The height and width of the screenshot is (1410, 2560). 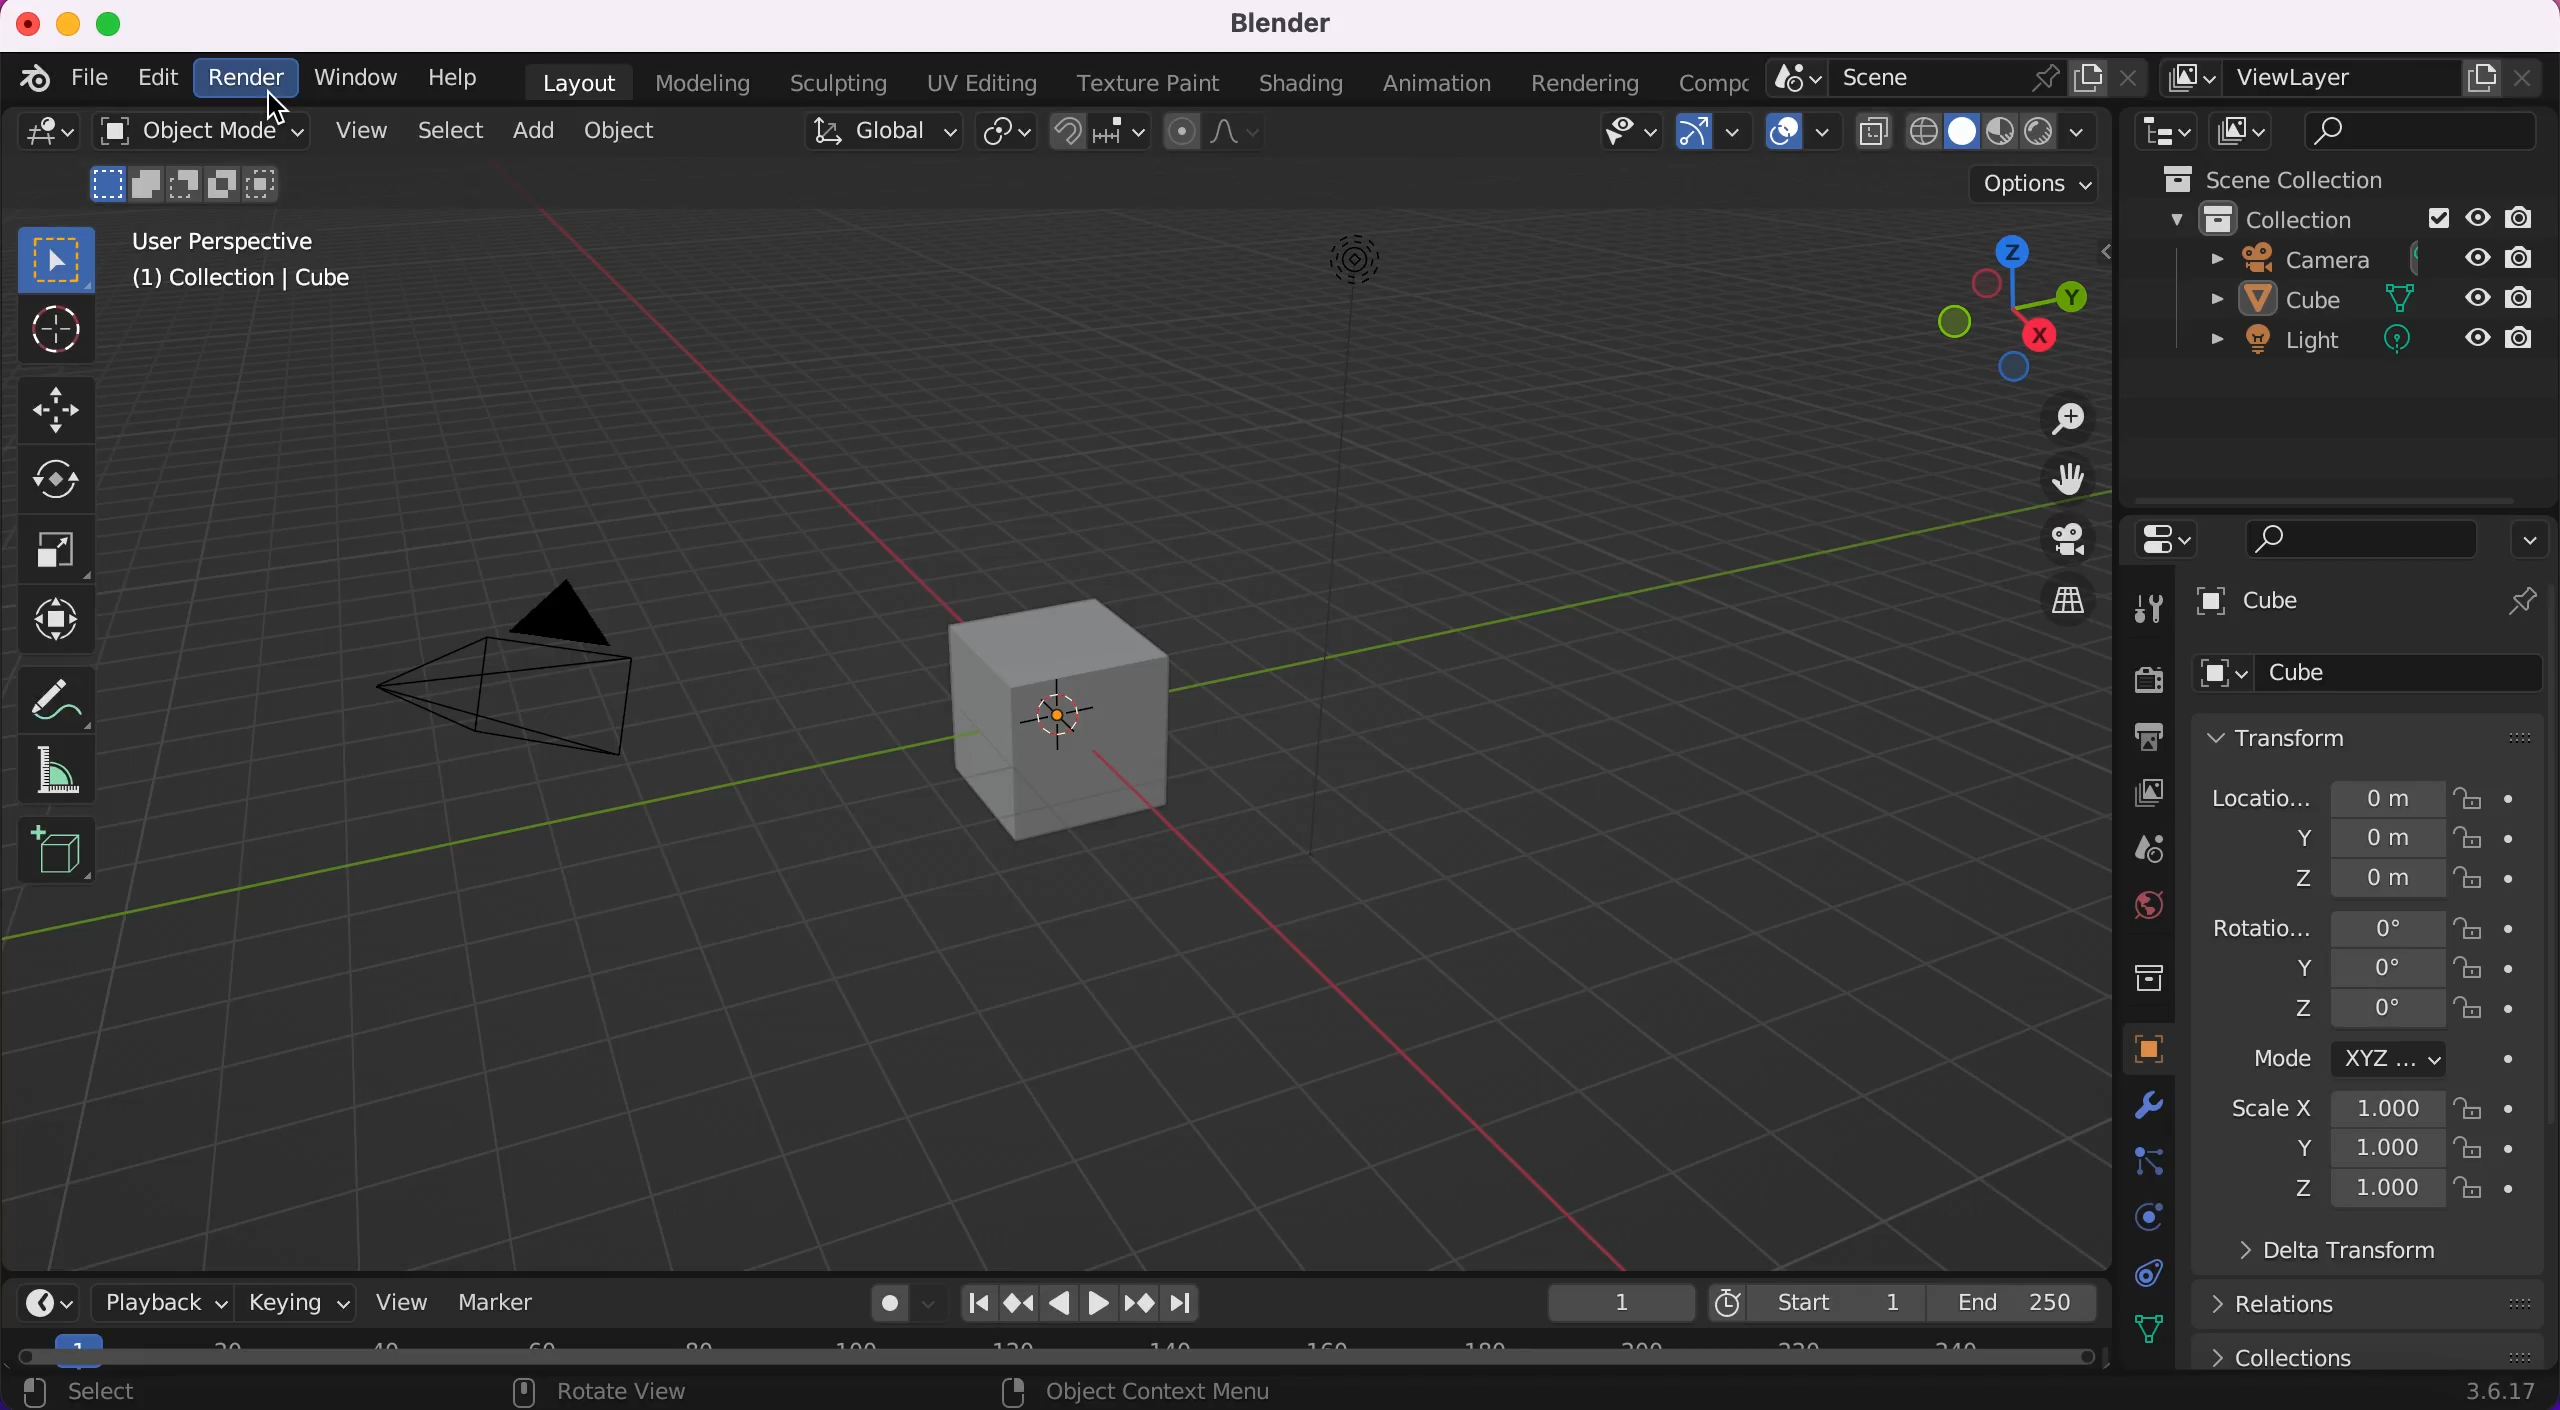 I want to click on cube, so click(x=1062, y=706).